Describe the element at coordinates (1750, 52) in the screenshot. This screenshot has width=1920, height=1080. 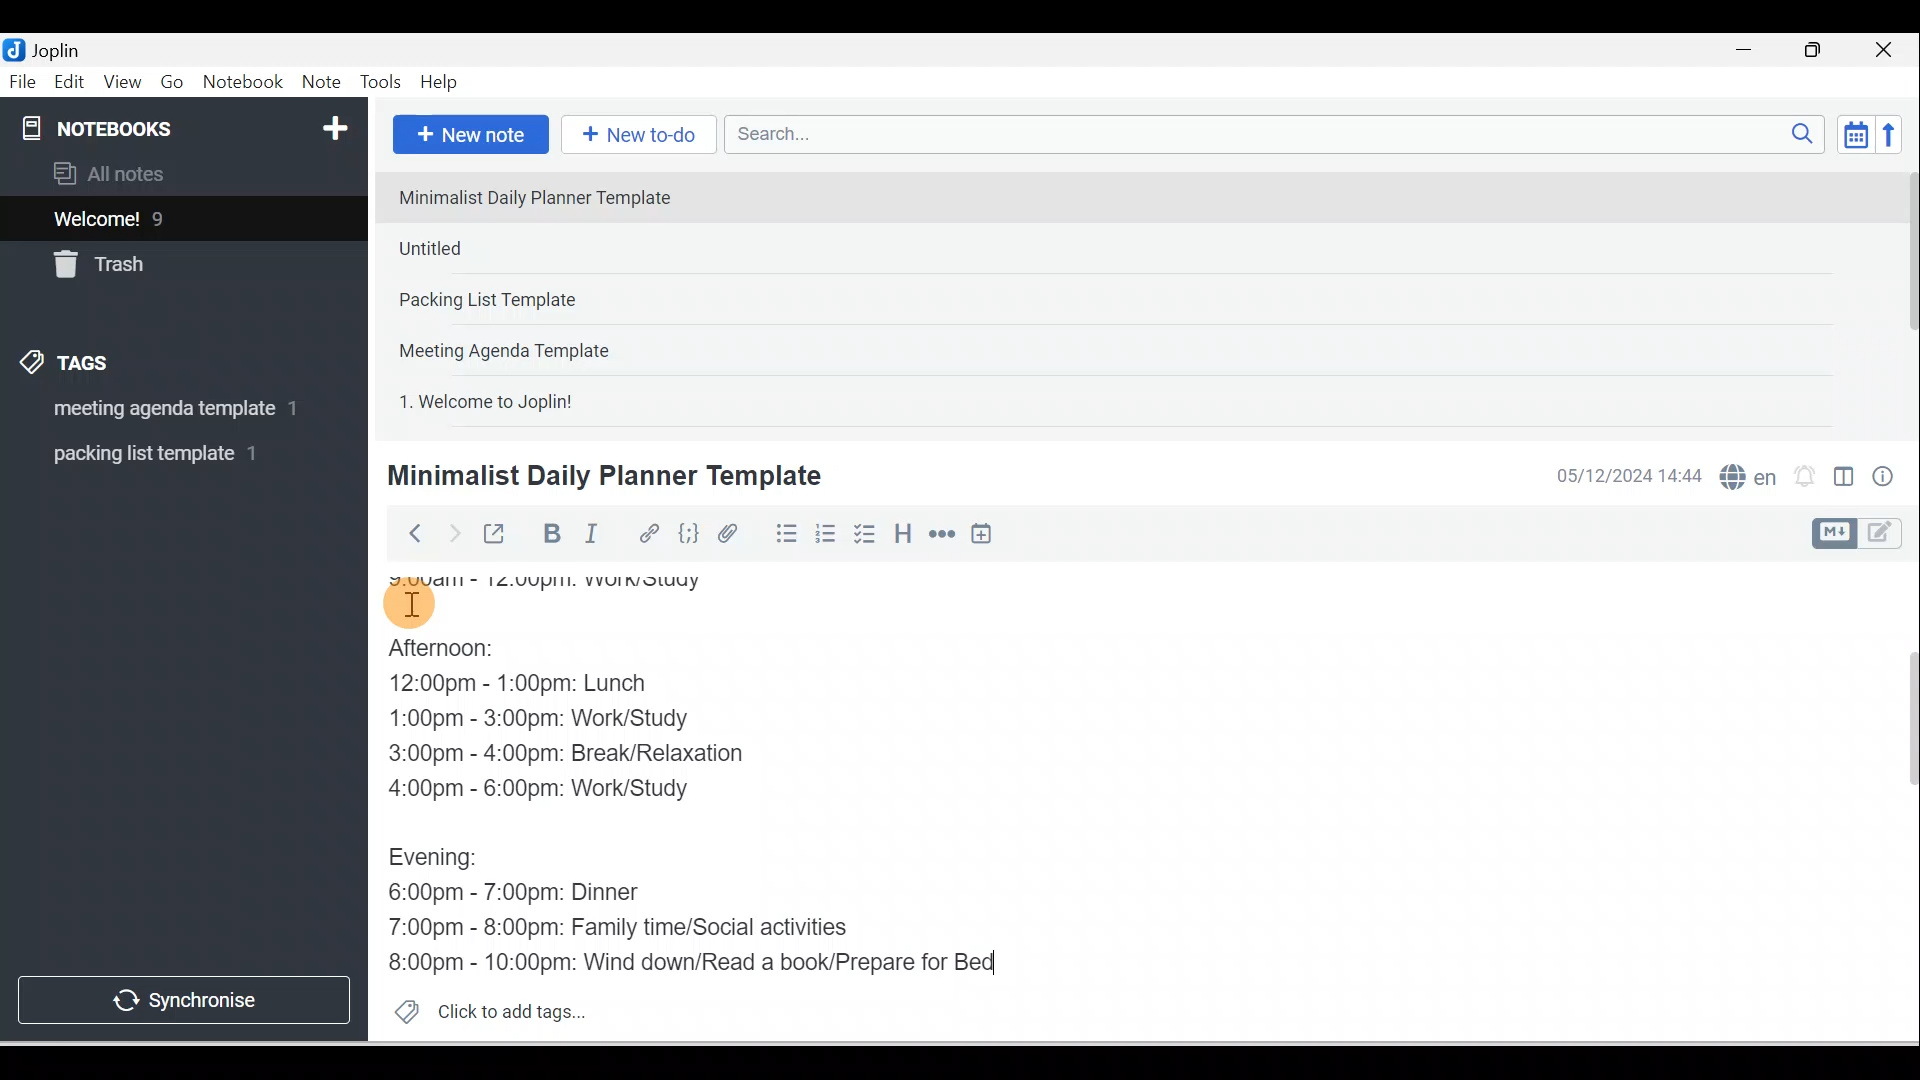
I see `Minimise` at that location.